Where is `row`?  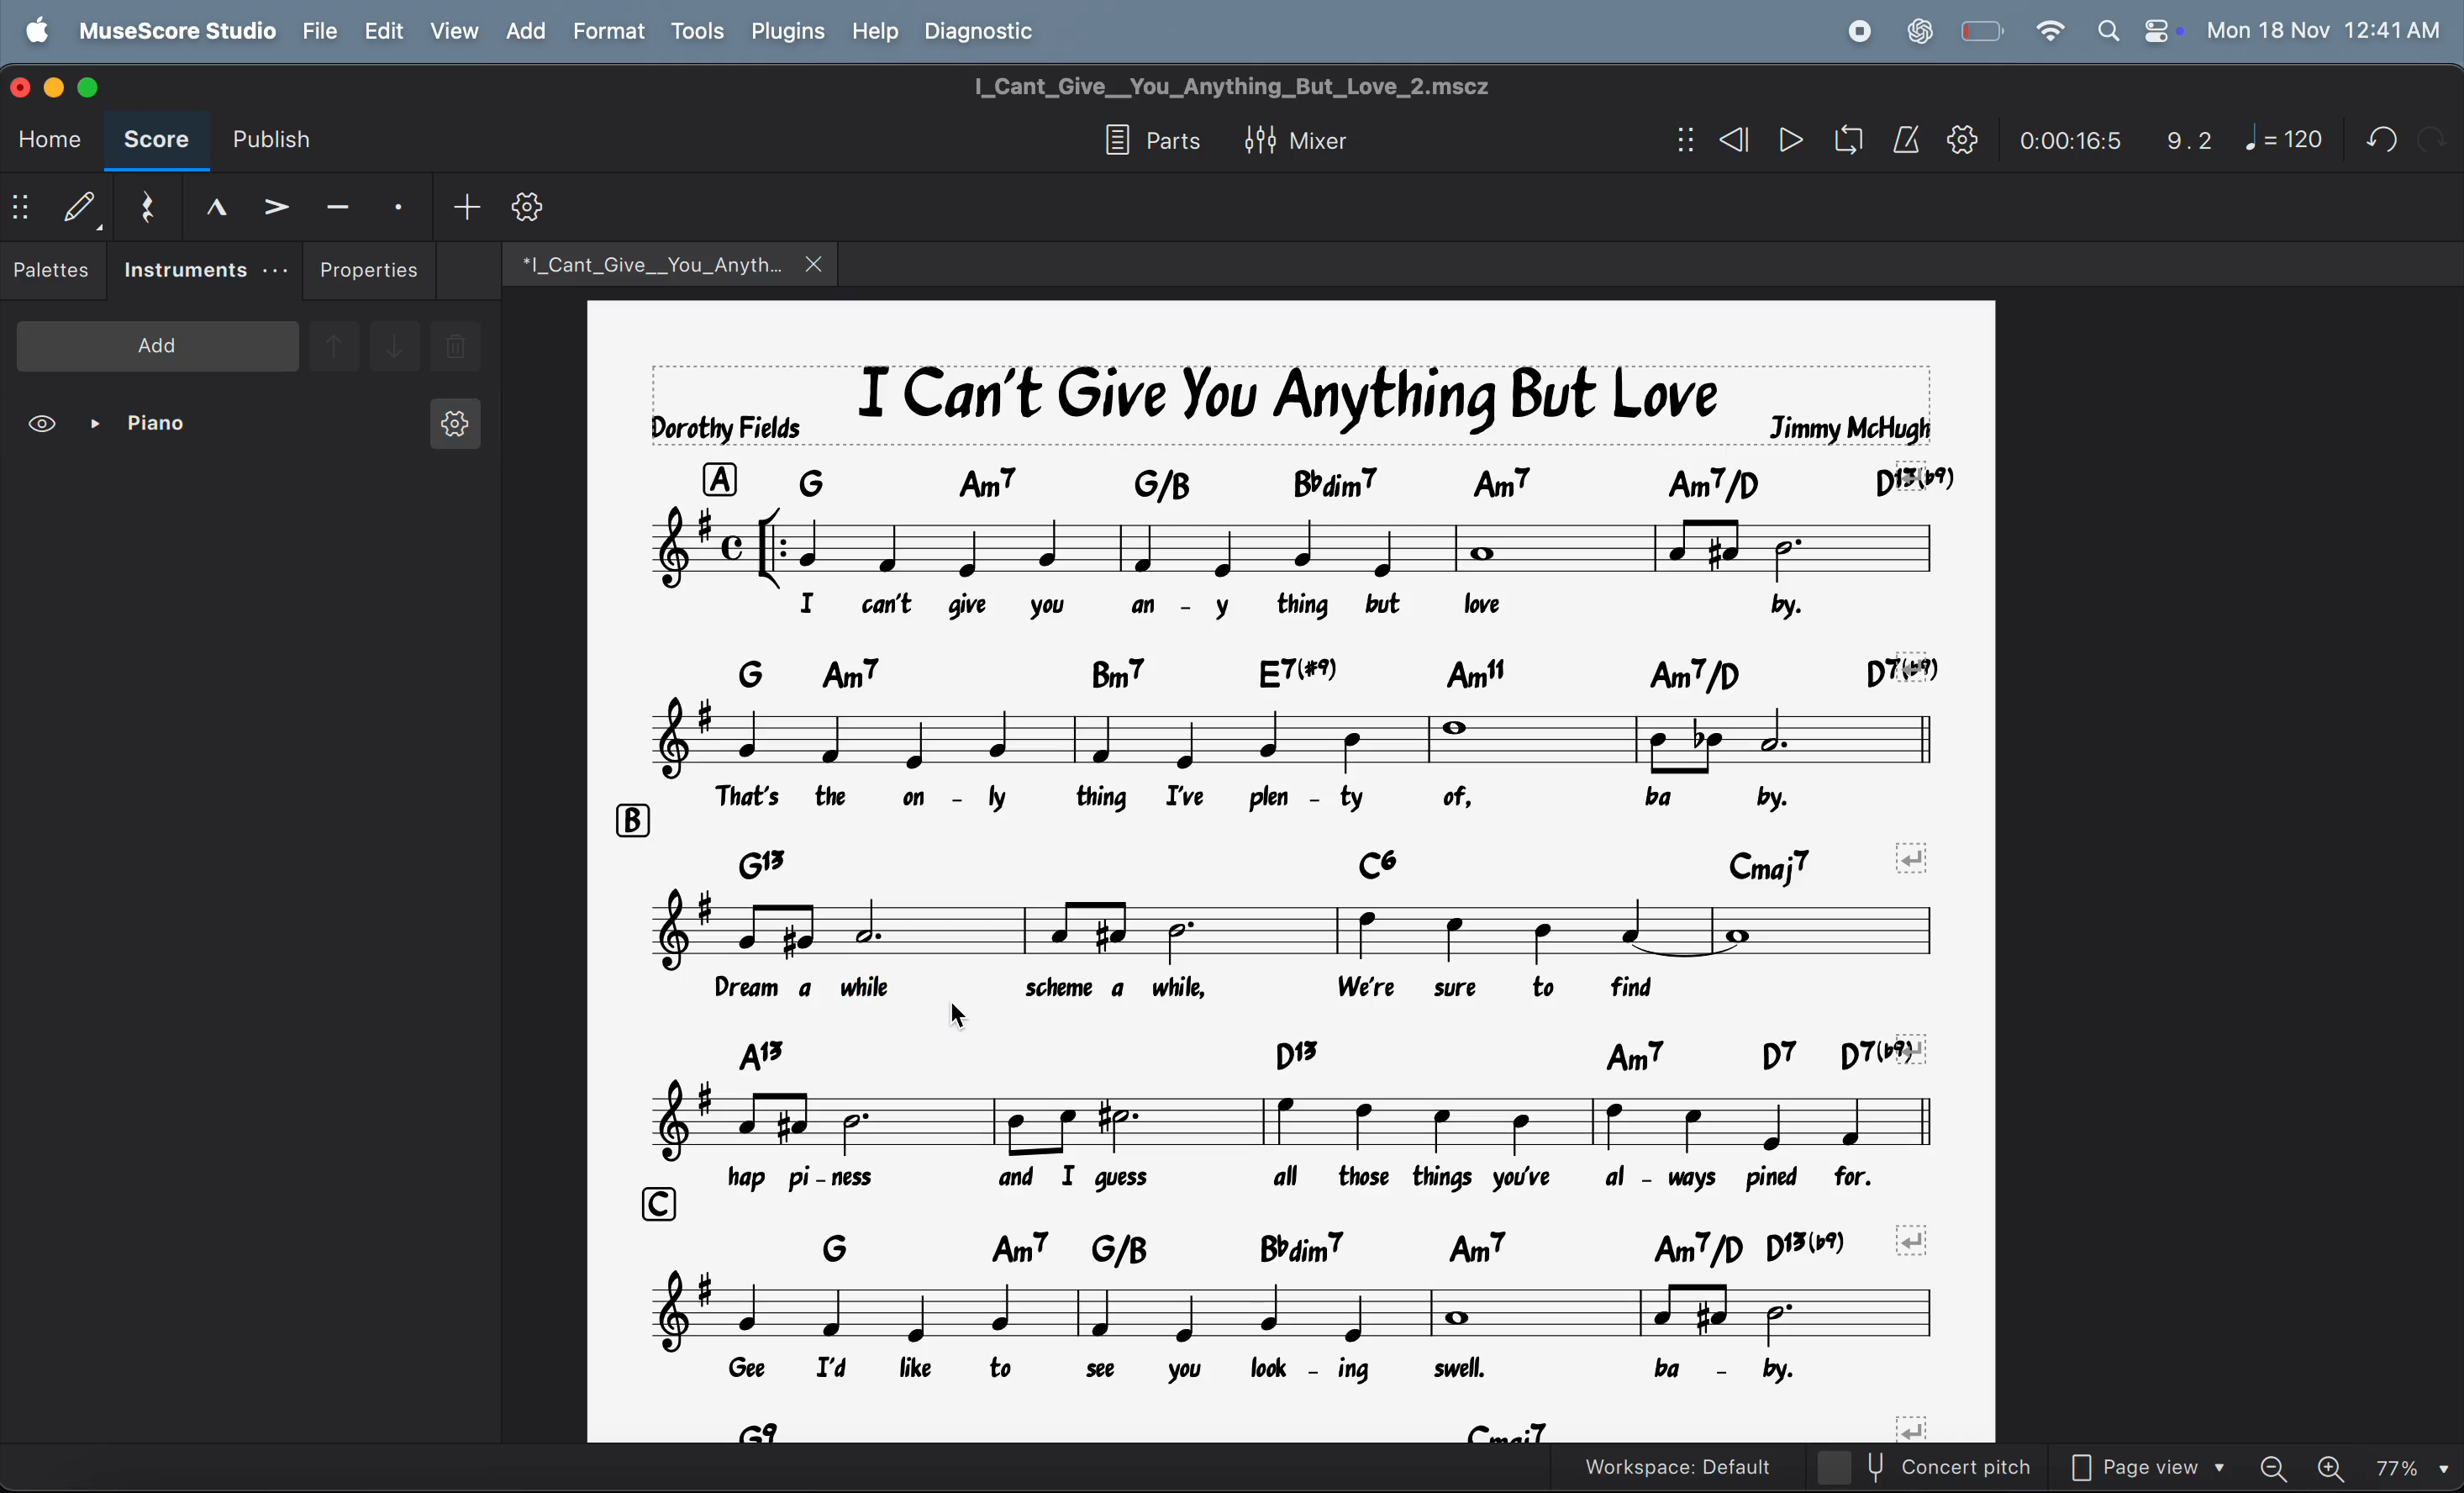
row is located at coordinates (720, 482).